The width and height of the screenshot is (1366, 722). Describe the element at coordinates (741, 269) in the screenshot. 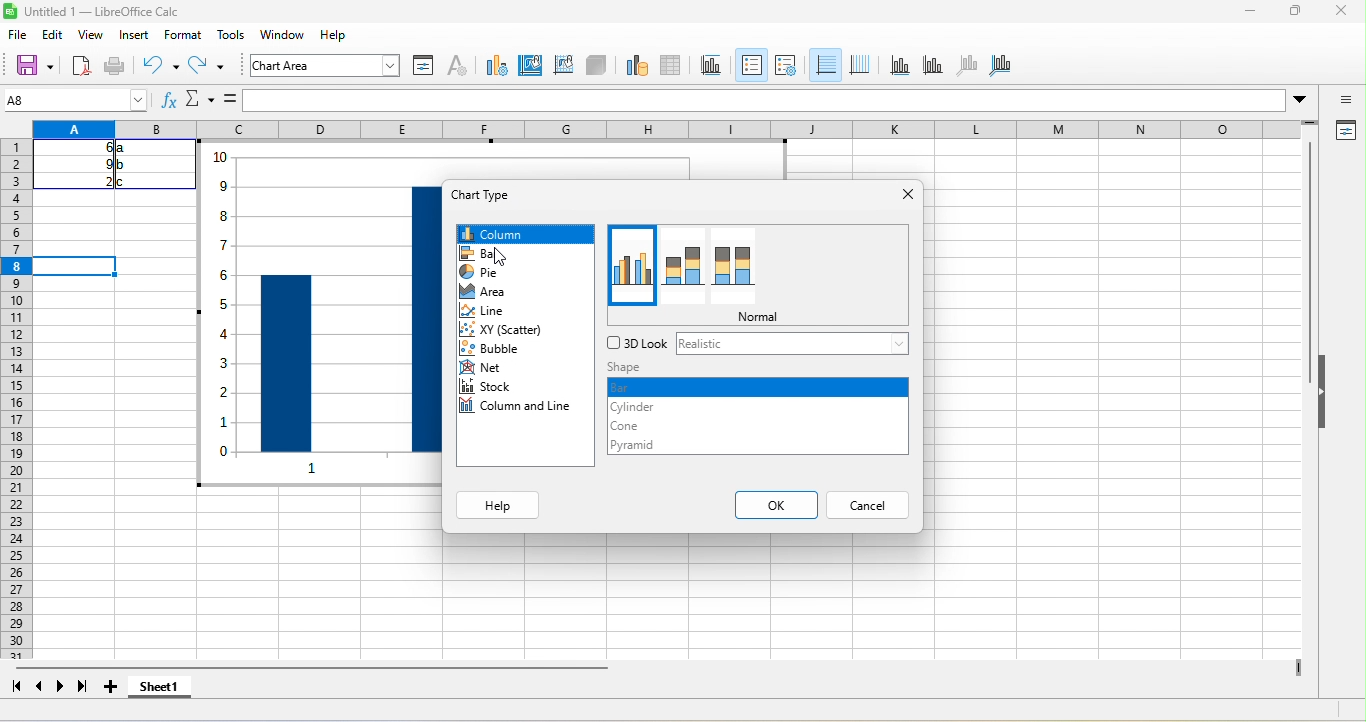

I see `percent stacked` at that location.